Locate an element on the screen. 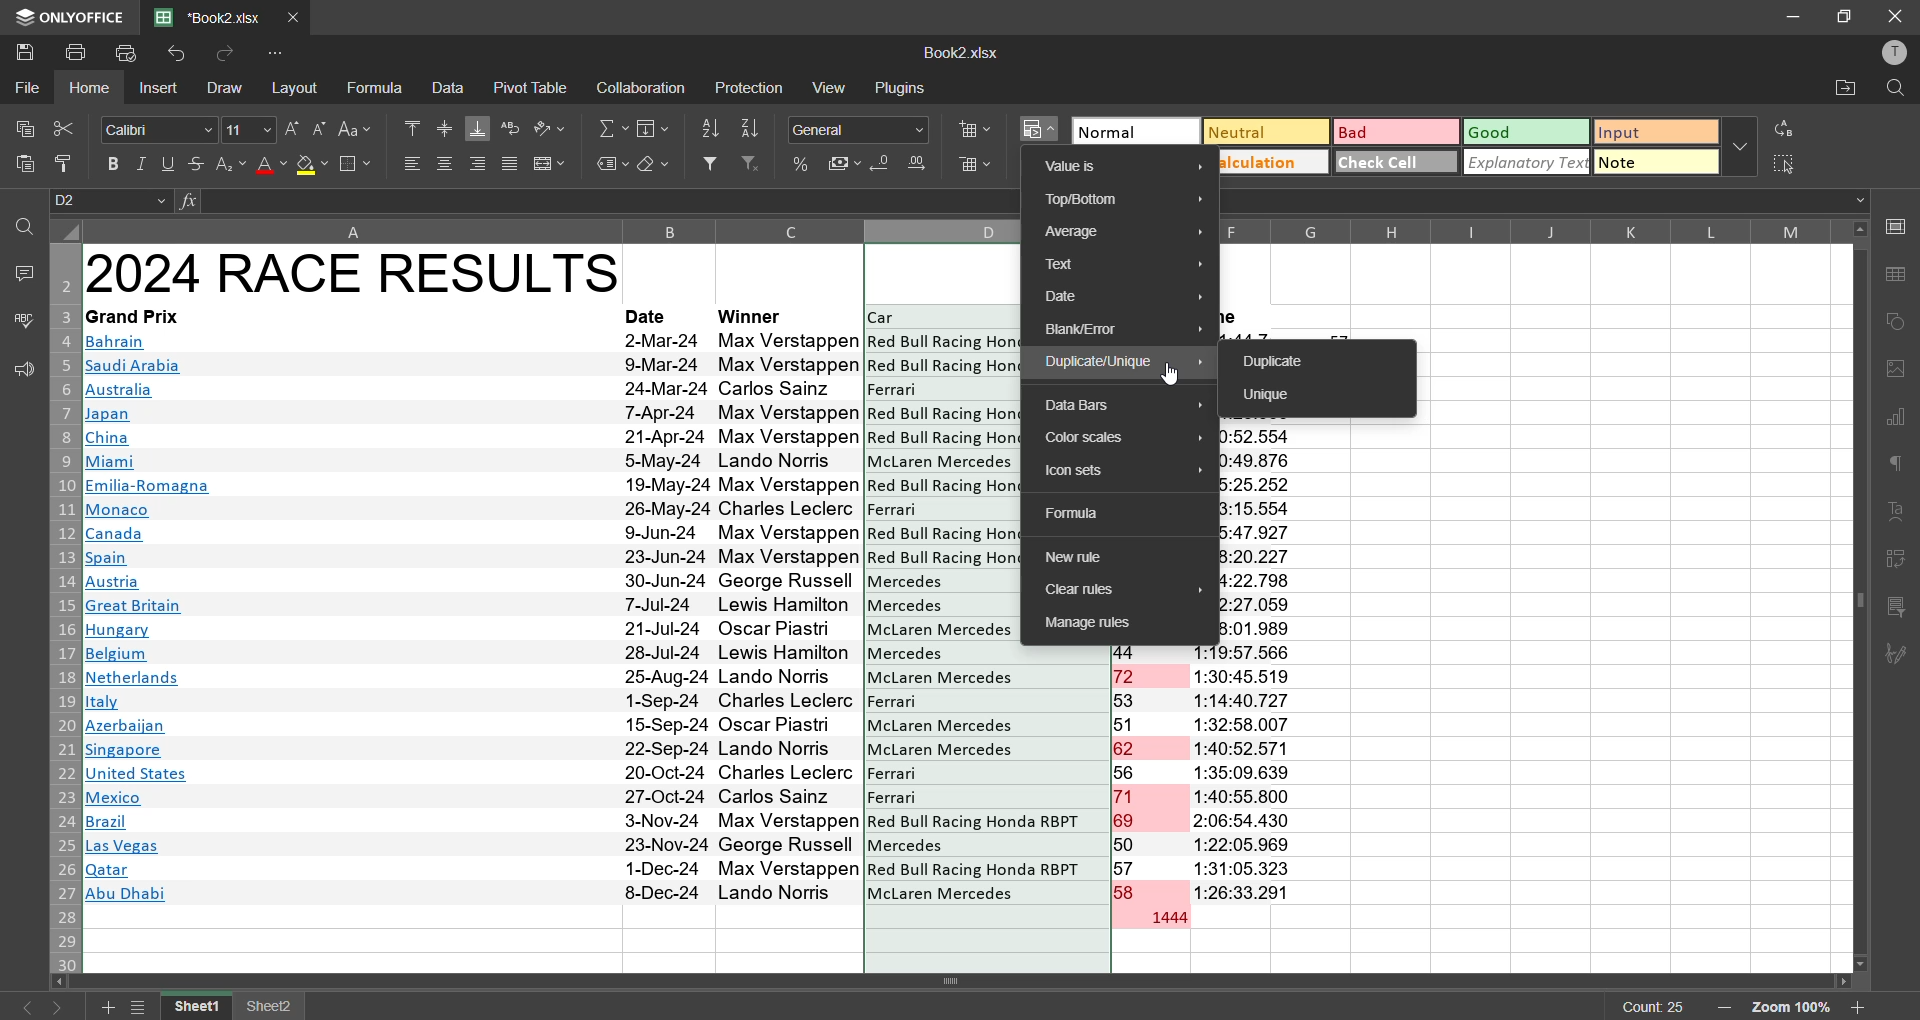 This screenshot has width=1920, height=1020. view is located at coordinates (833, 86).